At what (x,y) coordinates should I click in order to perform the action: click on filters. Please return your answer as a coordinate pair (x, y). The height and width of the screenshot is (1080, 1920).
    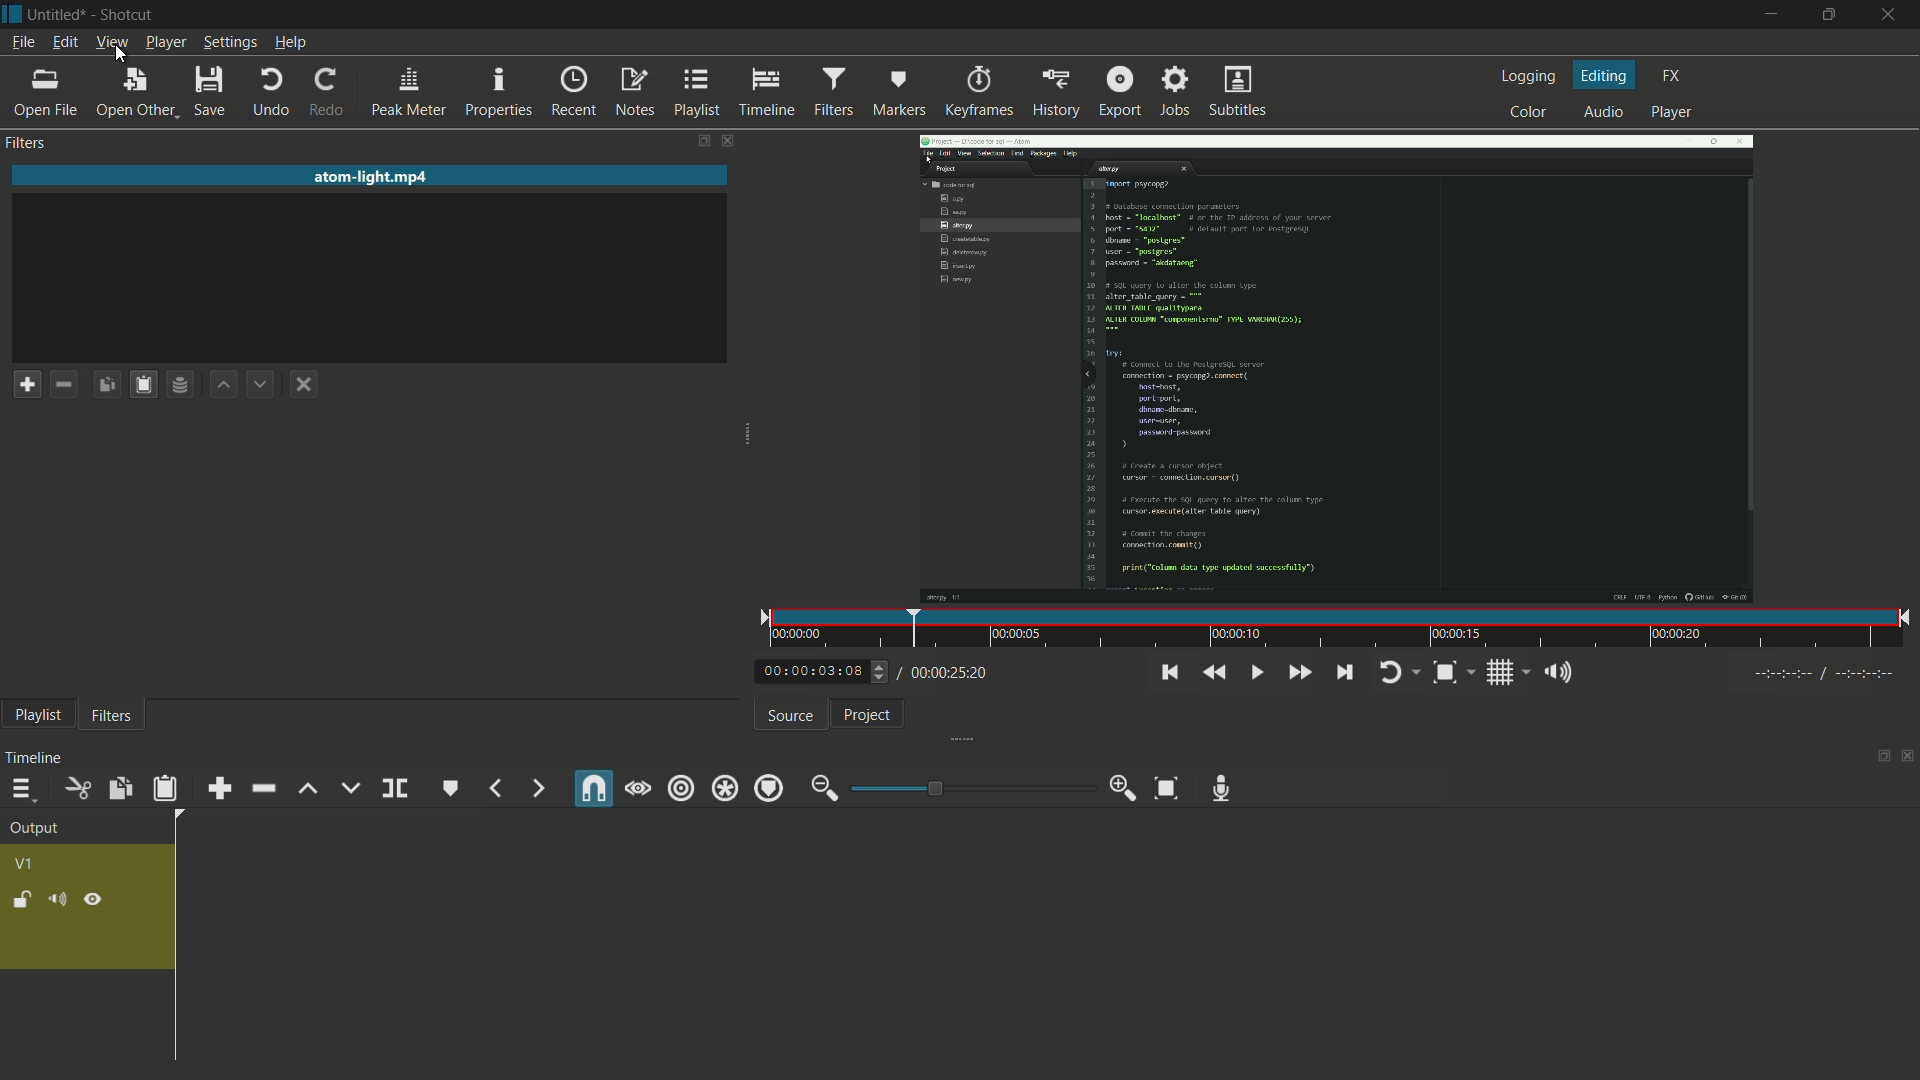
    Looking at the image, I should click on (112, 717).